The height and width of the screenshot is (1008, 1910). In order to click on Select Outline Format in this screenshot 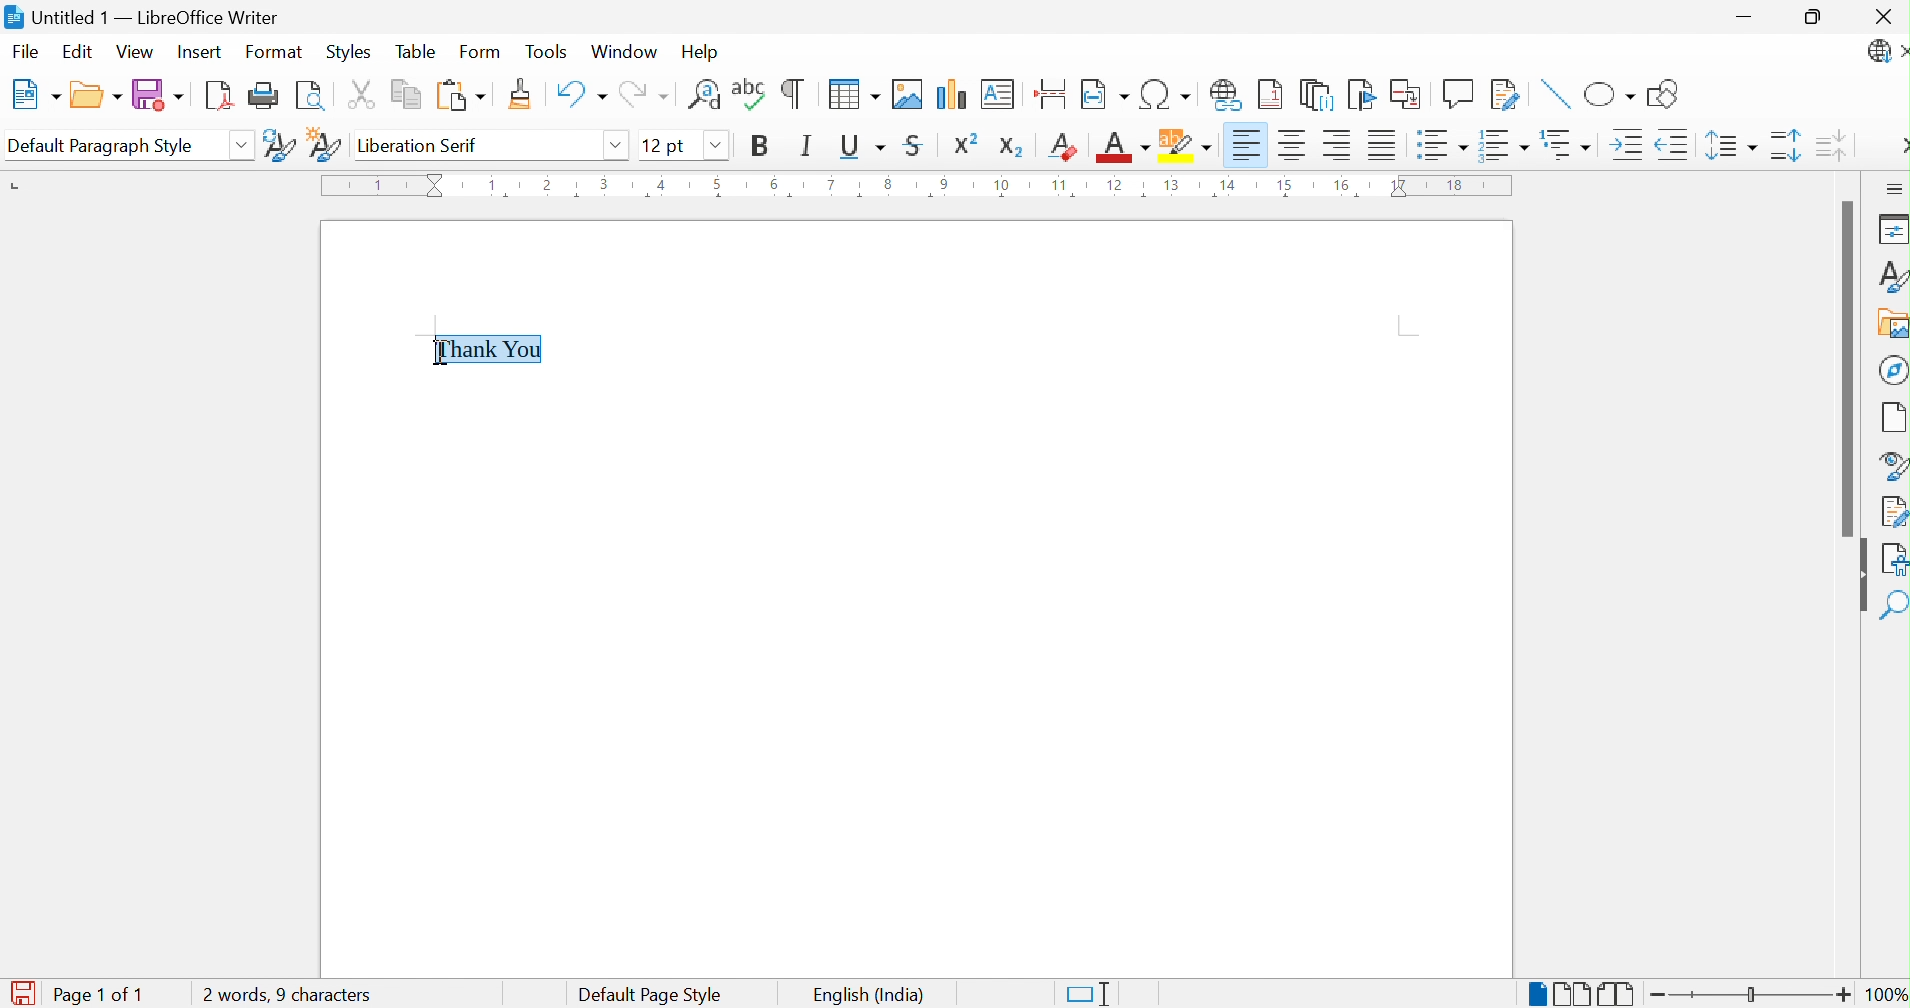, I will do `click(1564, 145)`.